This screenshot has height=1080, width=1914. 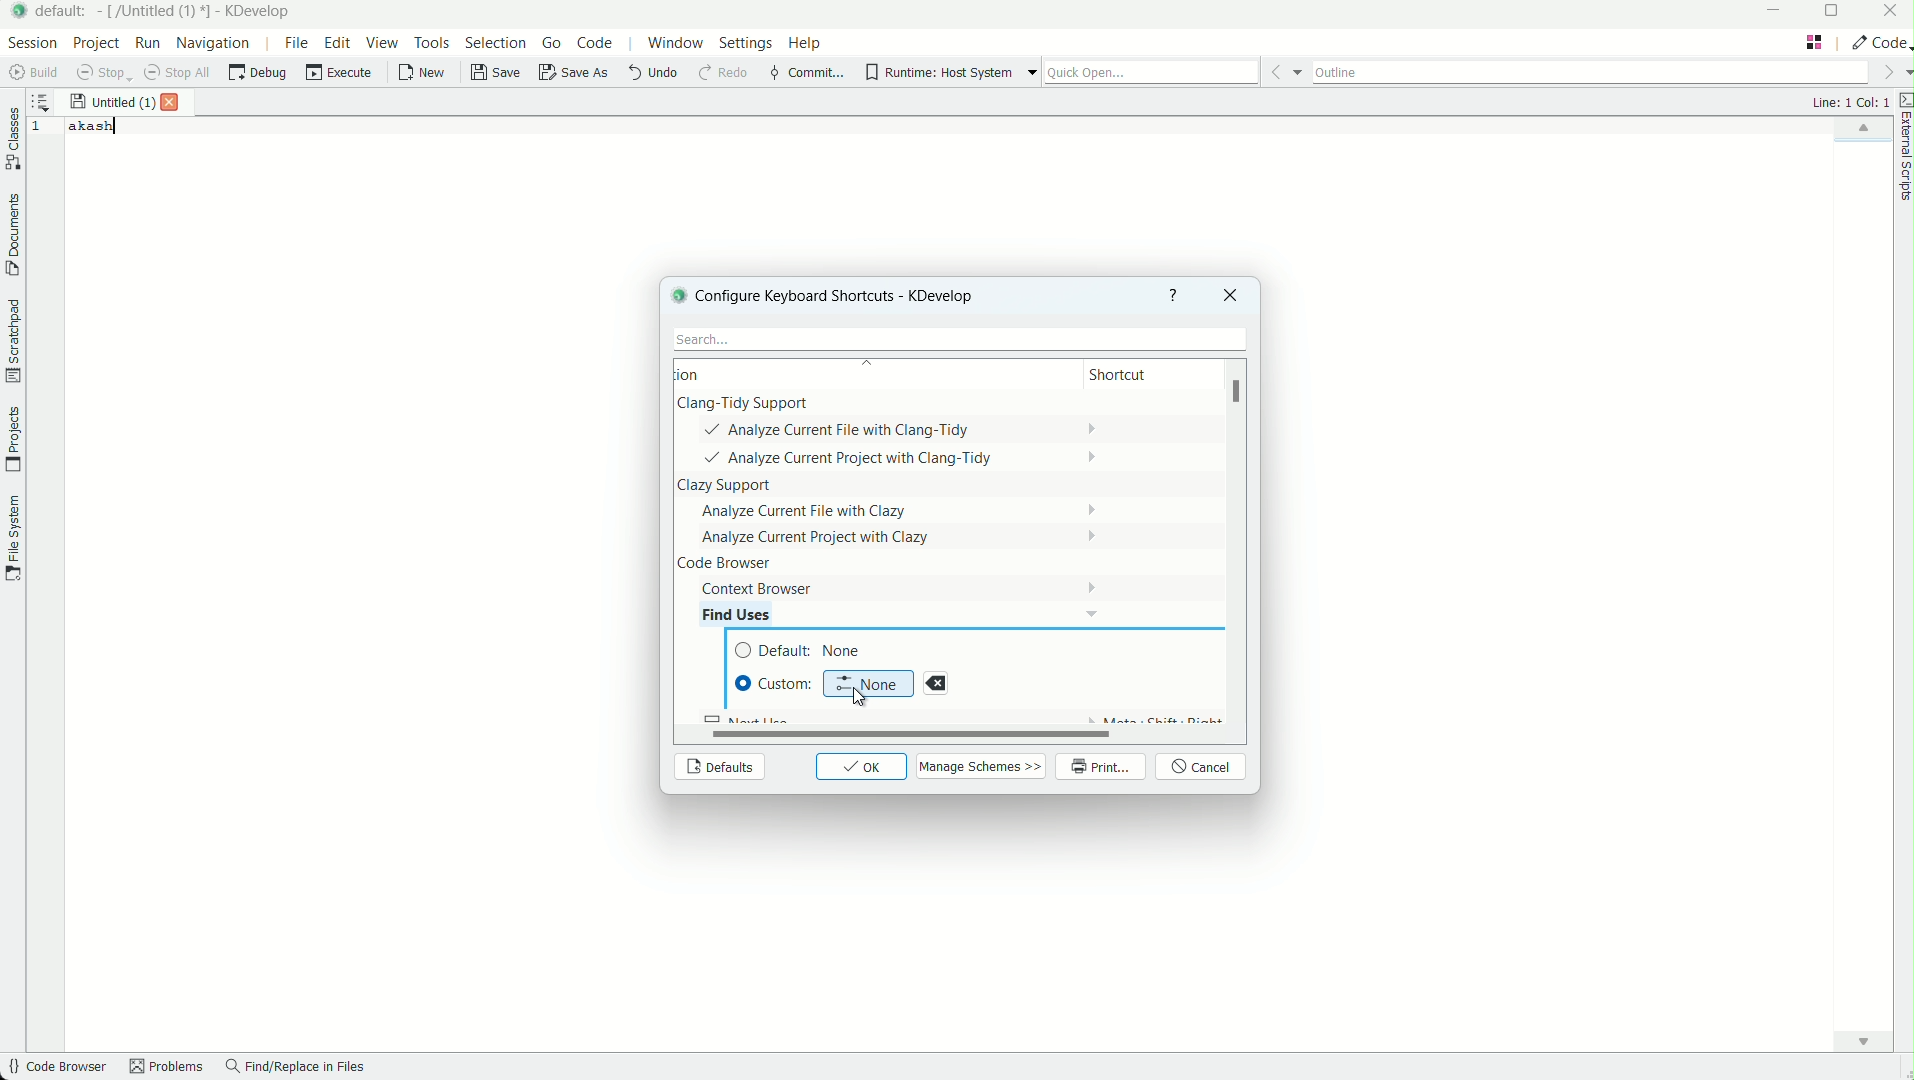 I want to click on classes, so click(x=13, y=141).